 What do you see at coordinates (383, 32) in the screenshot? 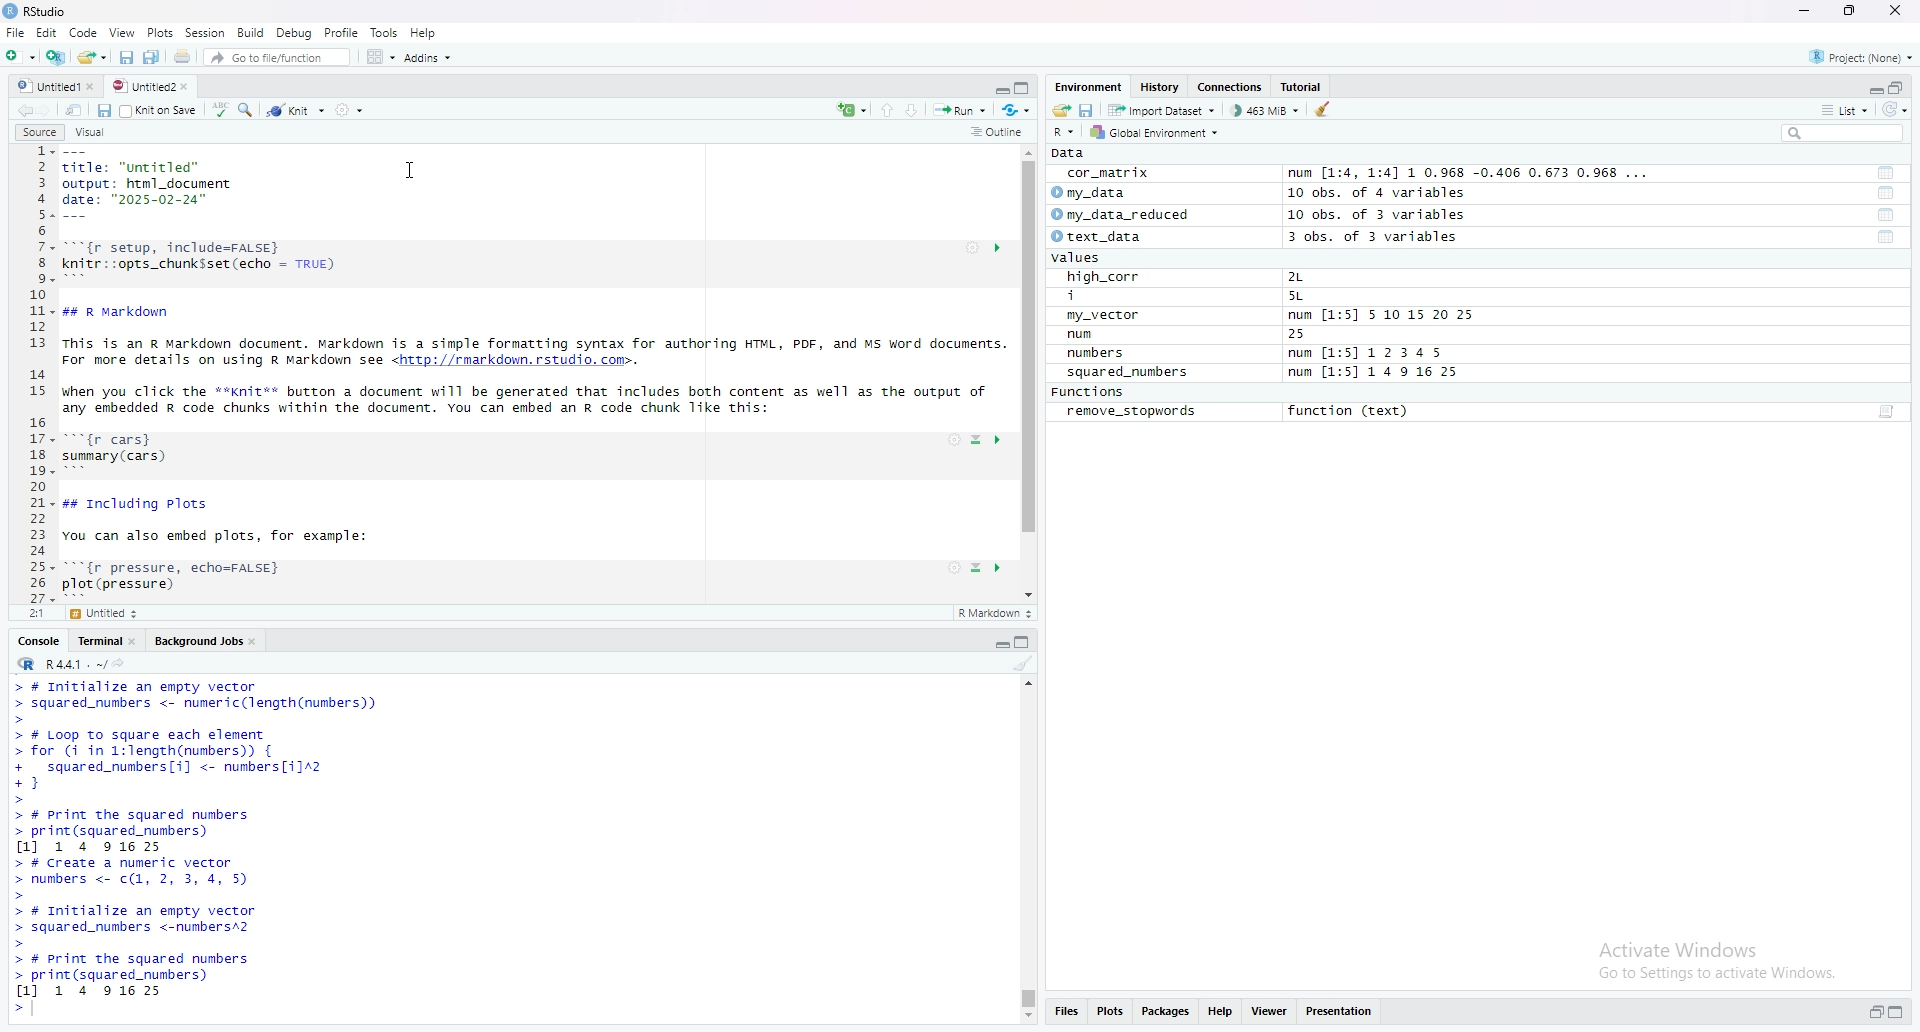
I see `Tools` at bounding box center [383, 32].